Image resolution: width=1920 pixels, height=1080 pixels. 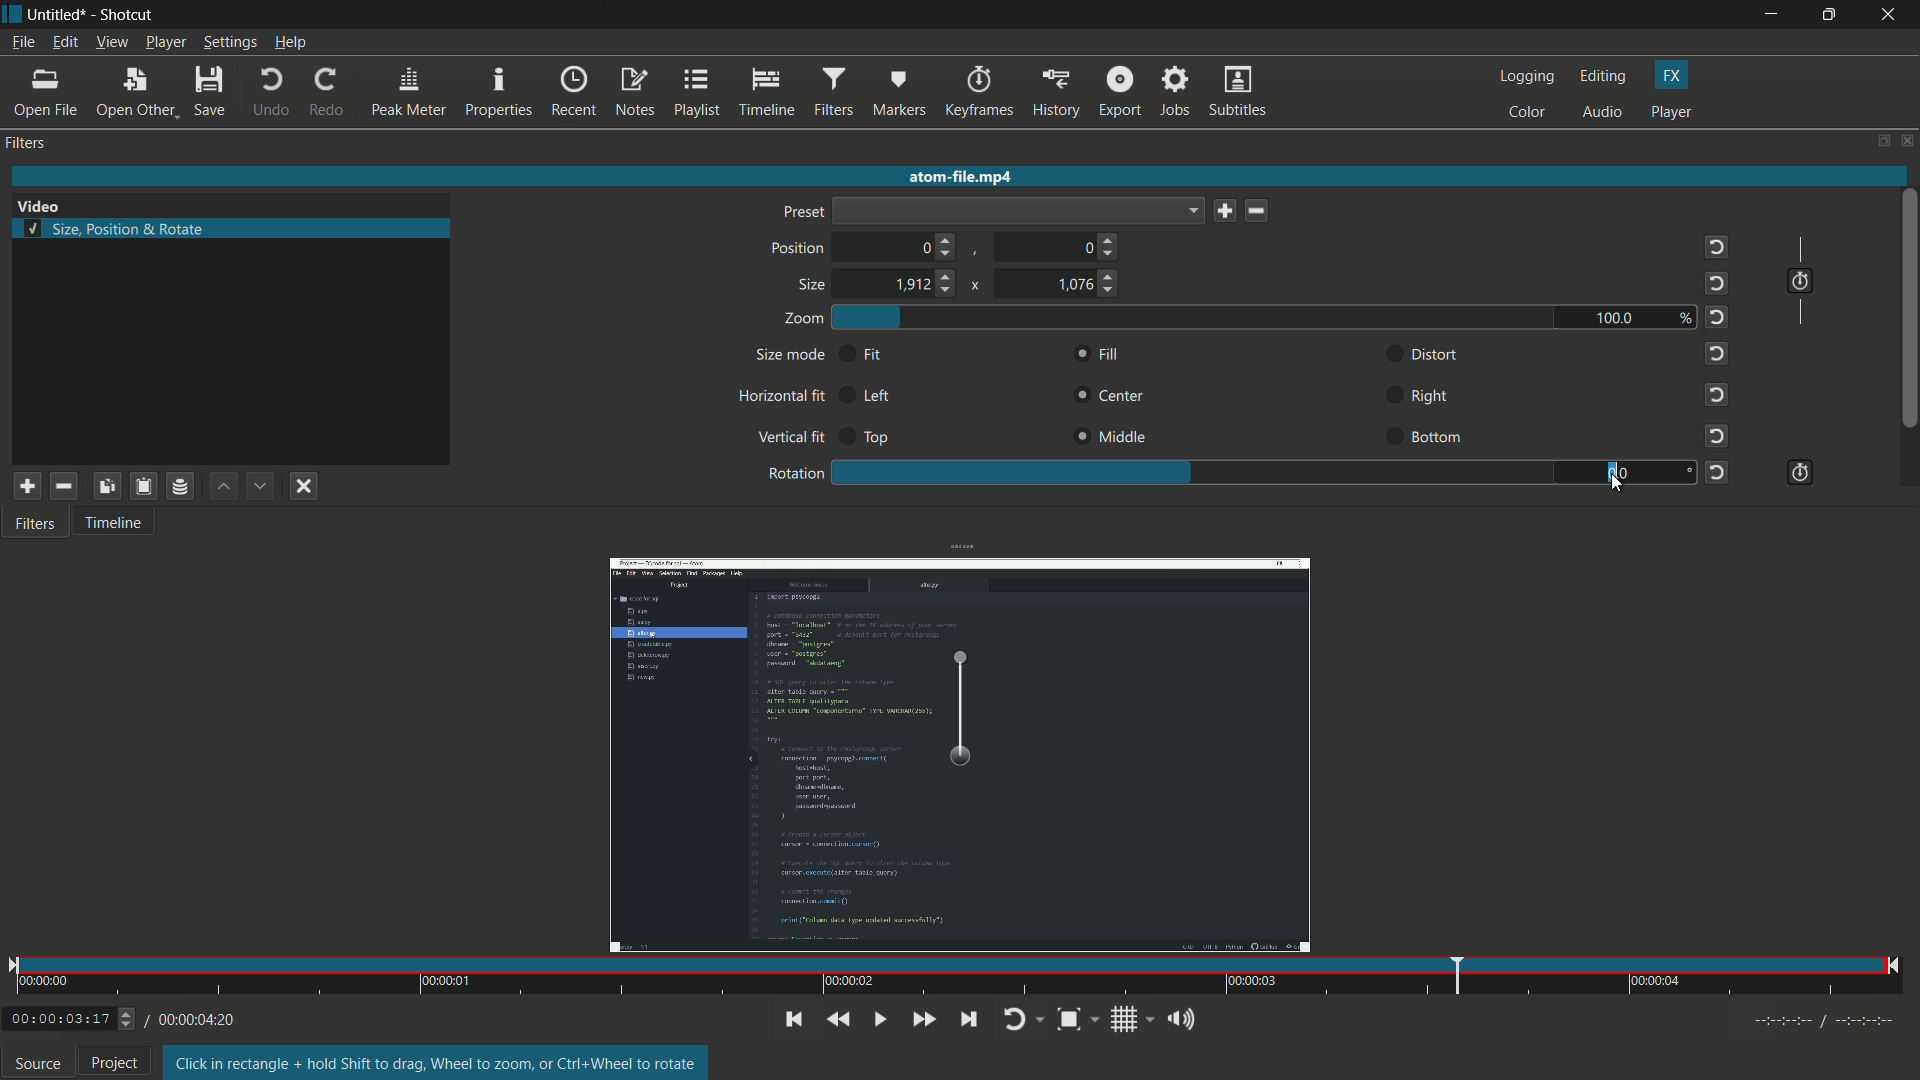 I want to click on use keyframes for this parameter, so click(x=1804, y=282).